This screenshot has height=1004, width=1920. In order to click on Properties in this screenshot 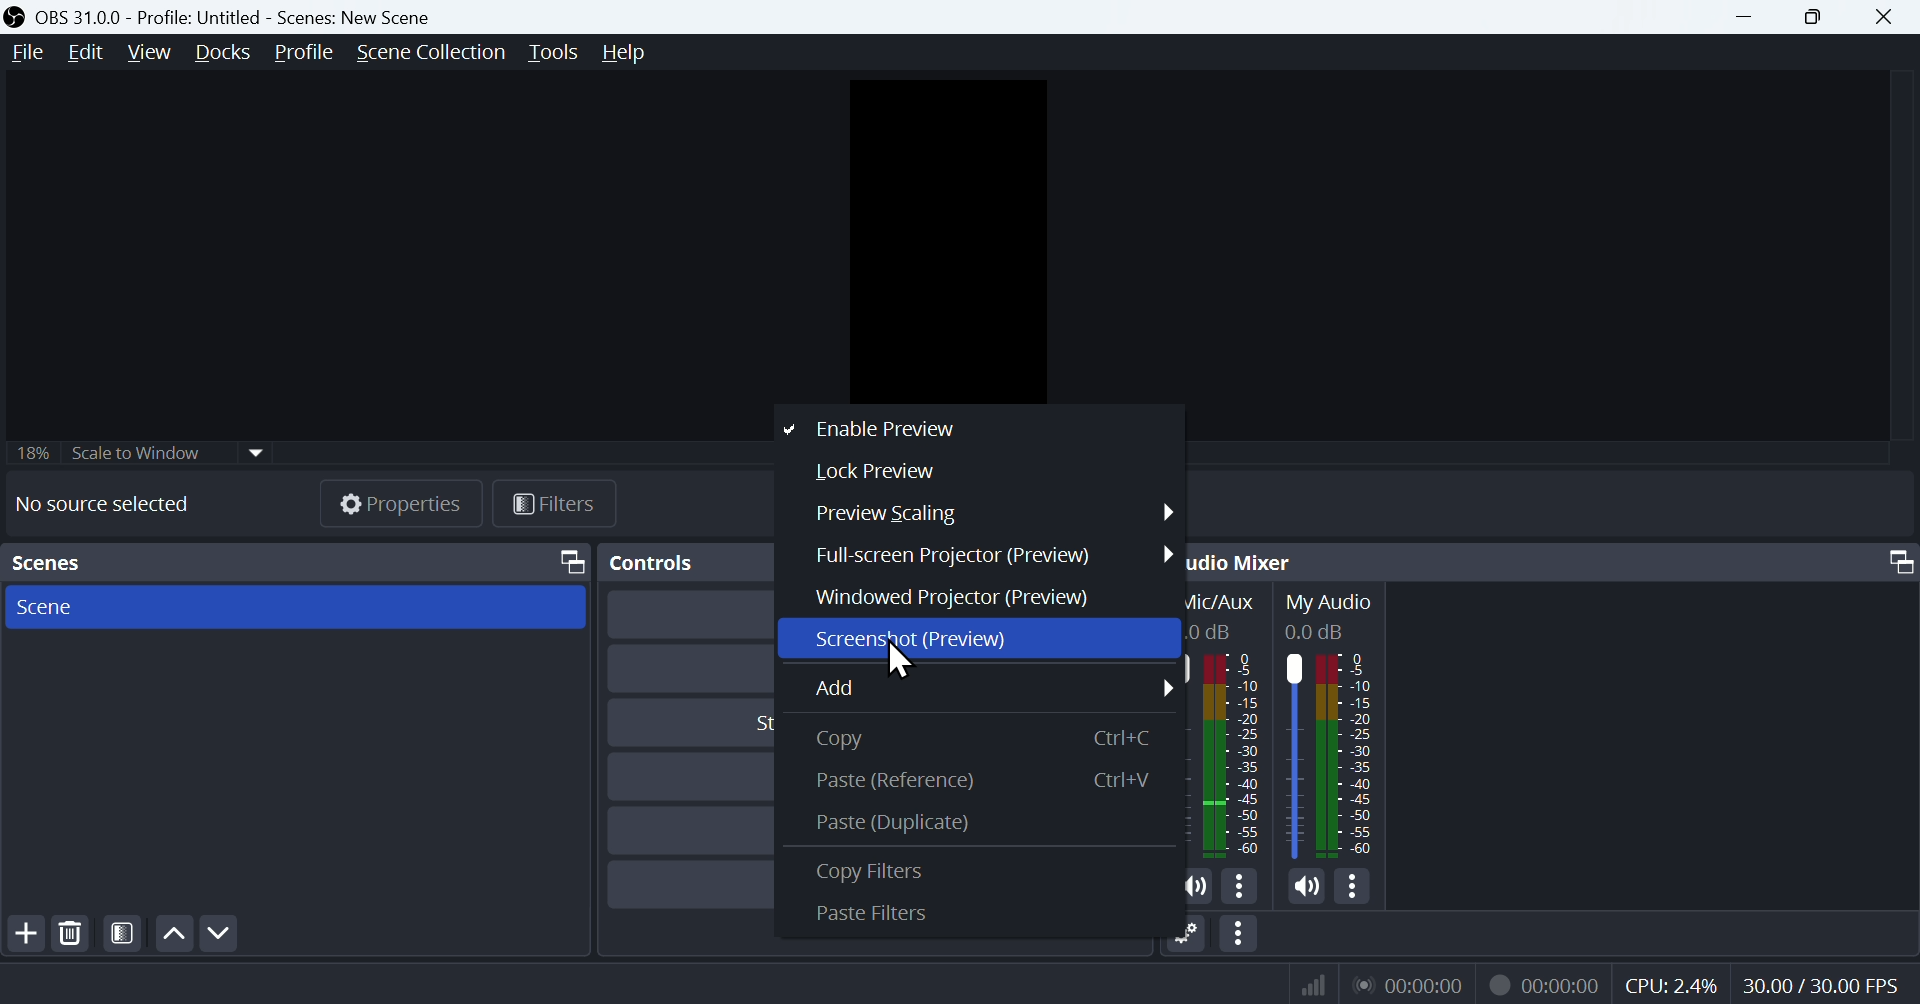, I will do `click(395, 498)`.